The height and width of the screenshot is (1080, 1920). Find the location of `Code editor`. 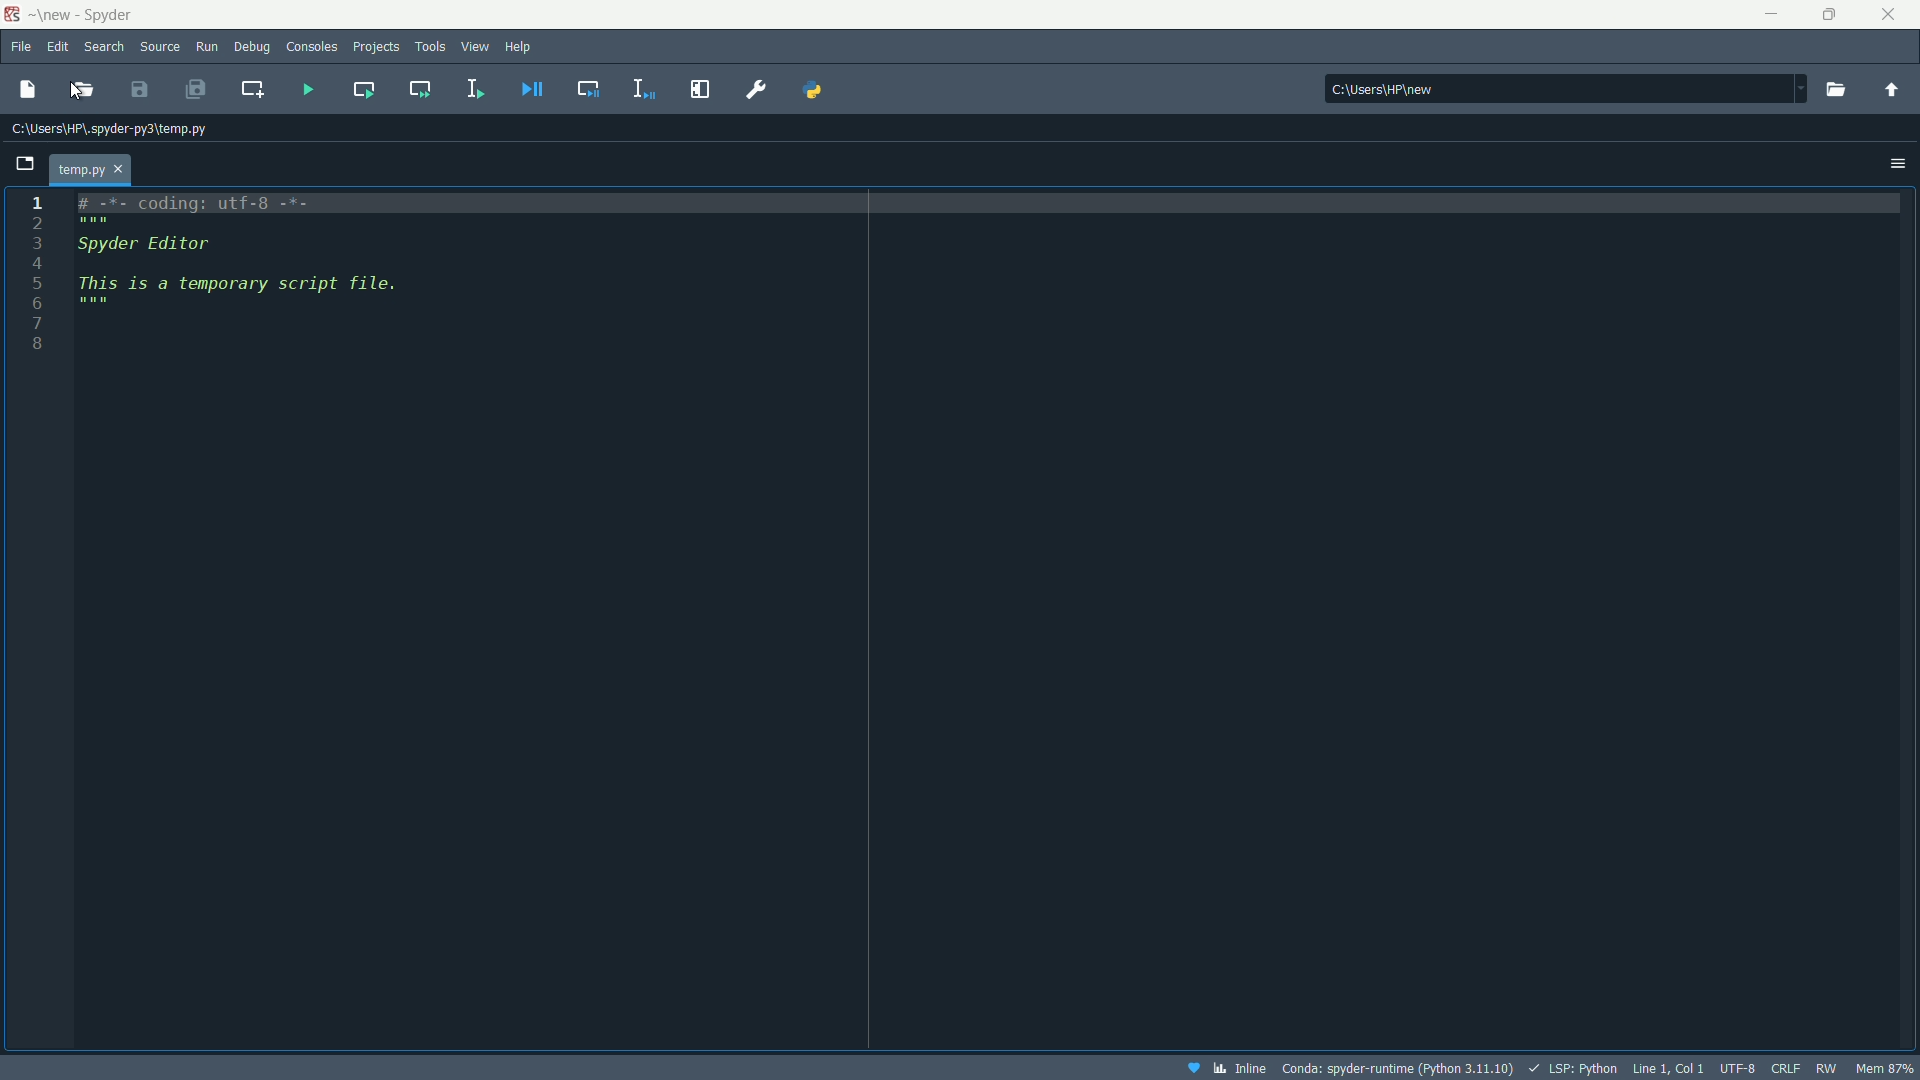

Code editor is located at coordinates (264, 260).